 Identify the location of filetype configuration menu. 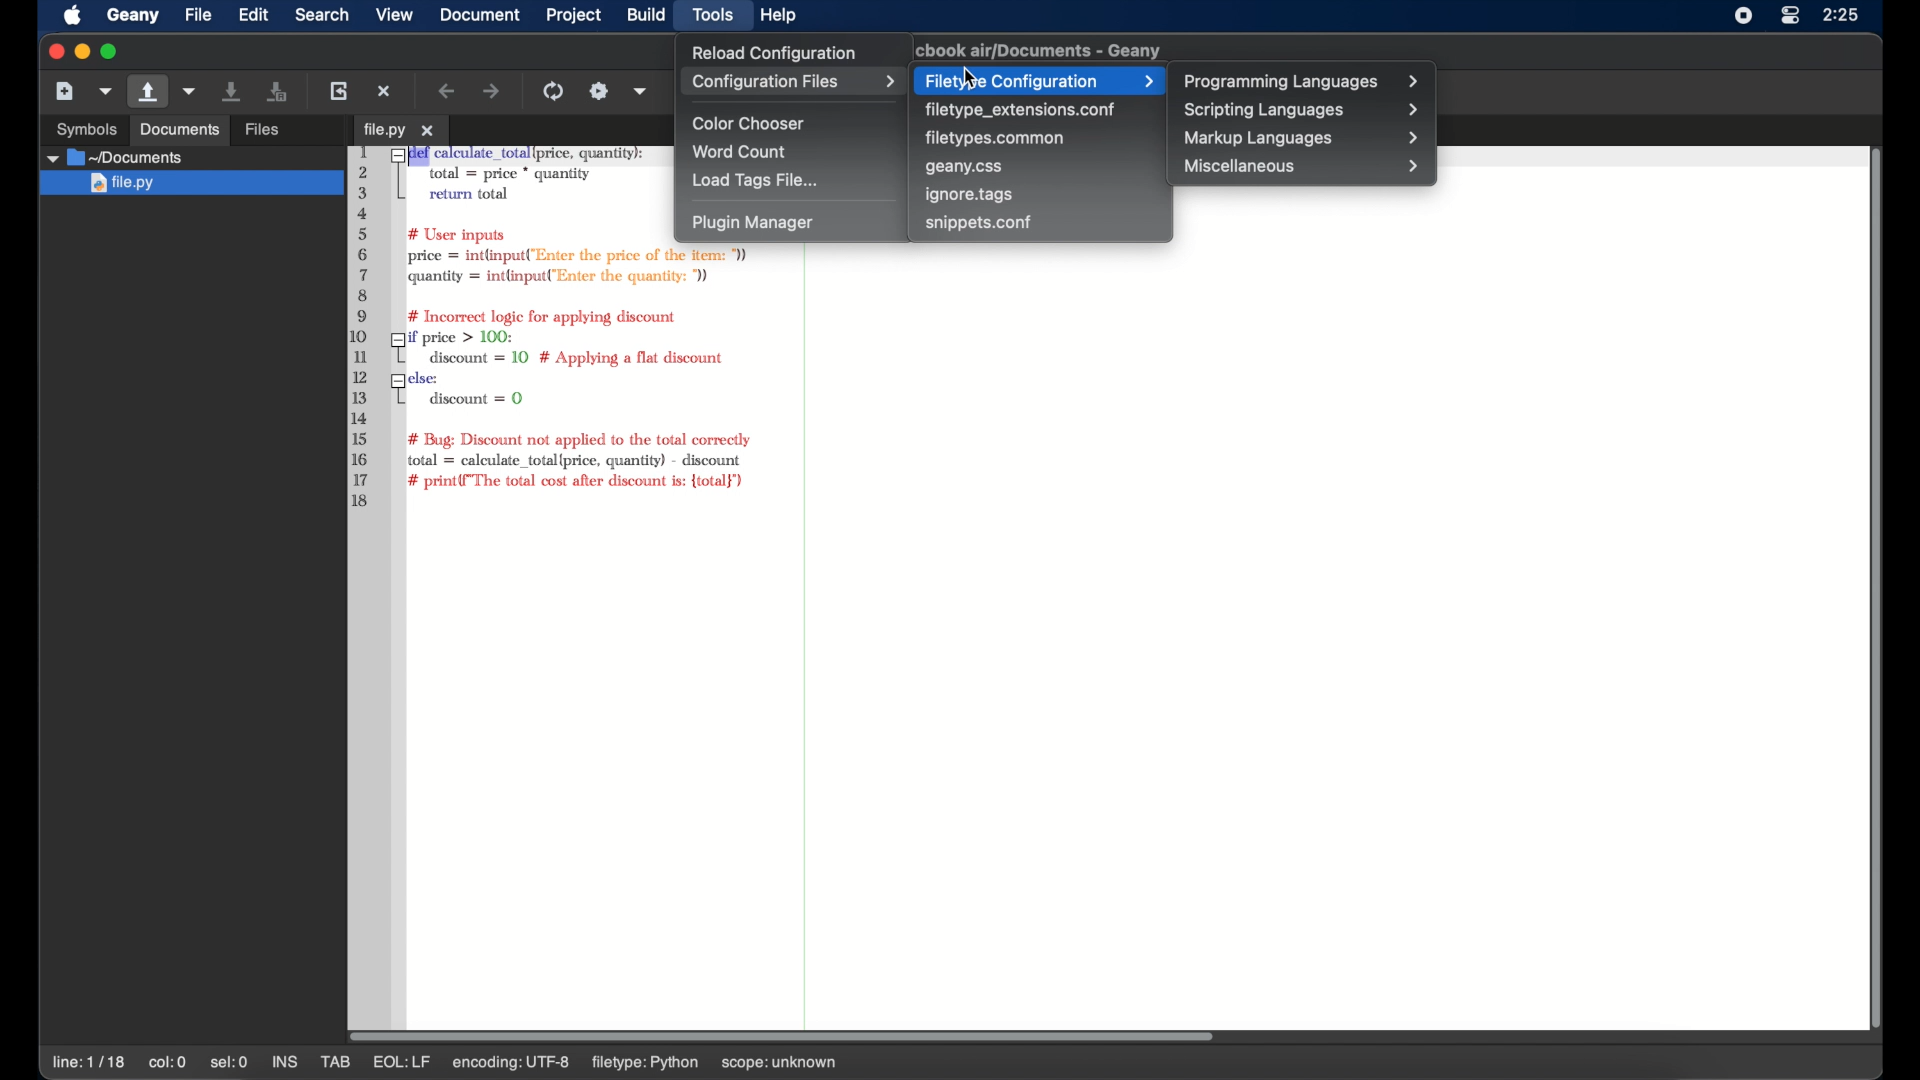
(1038, 80).